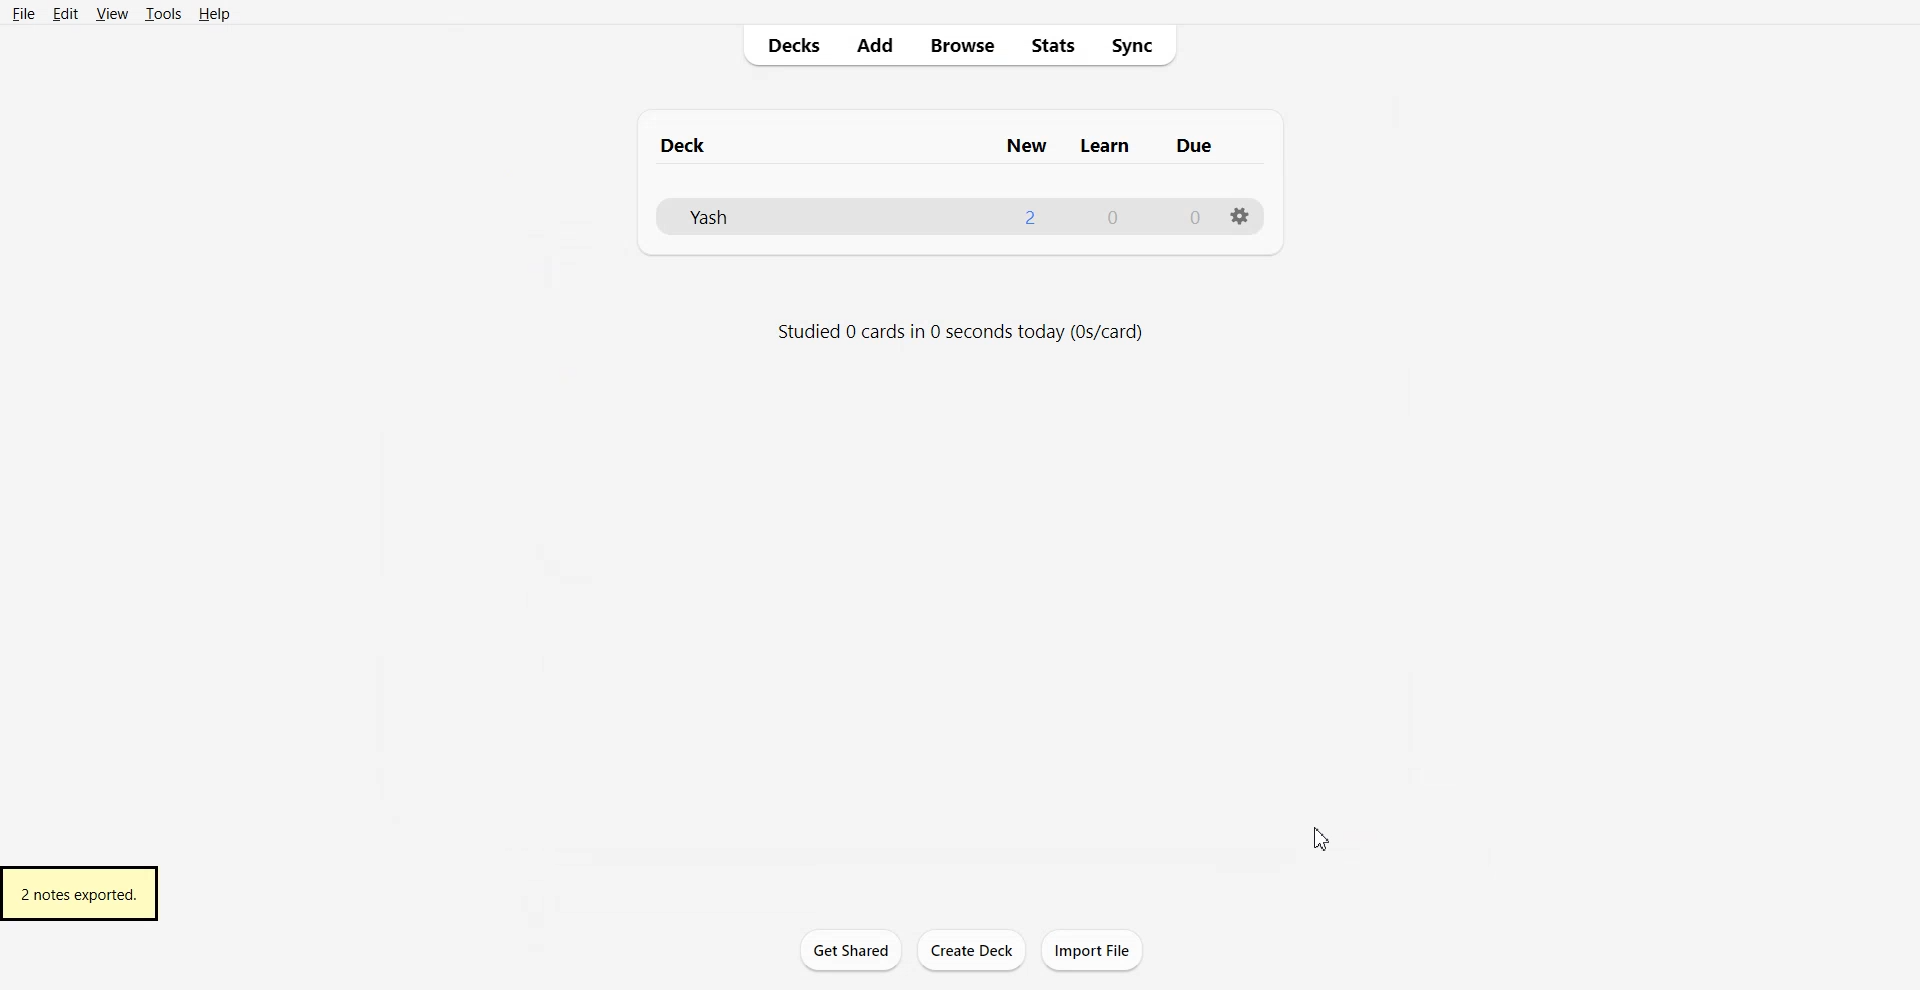 The width and height of the screenshot is (1920, 990). What do you see at coordinates (1110, 144) in the screenshot?
I see `Learn` at bounding box center [1110, 144].